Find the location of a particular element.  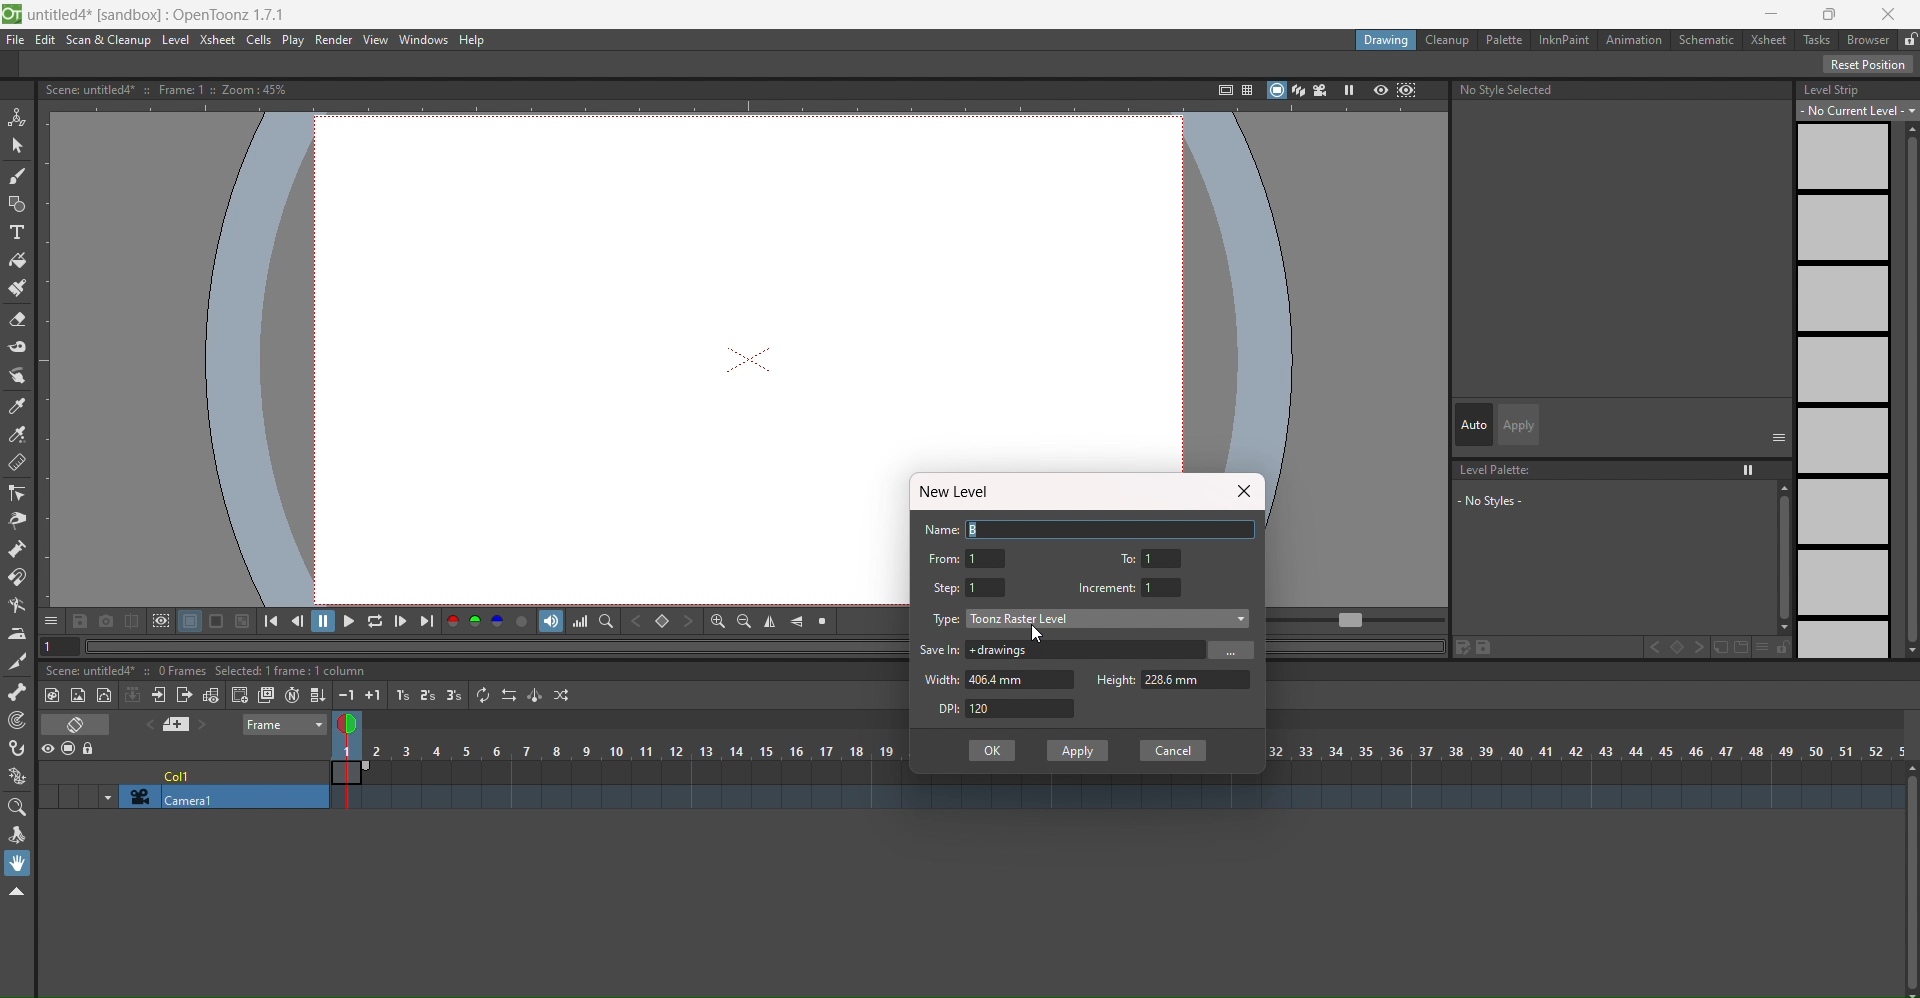

rgb picker tool is located at coordinates (16, 435).